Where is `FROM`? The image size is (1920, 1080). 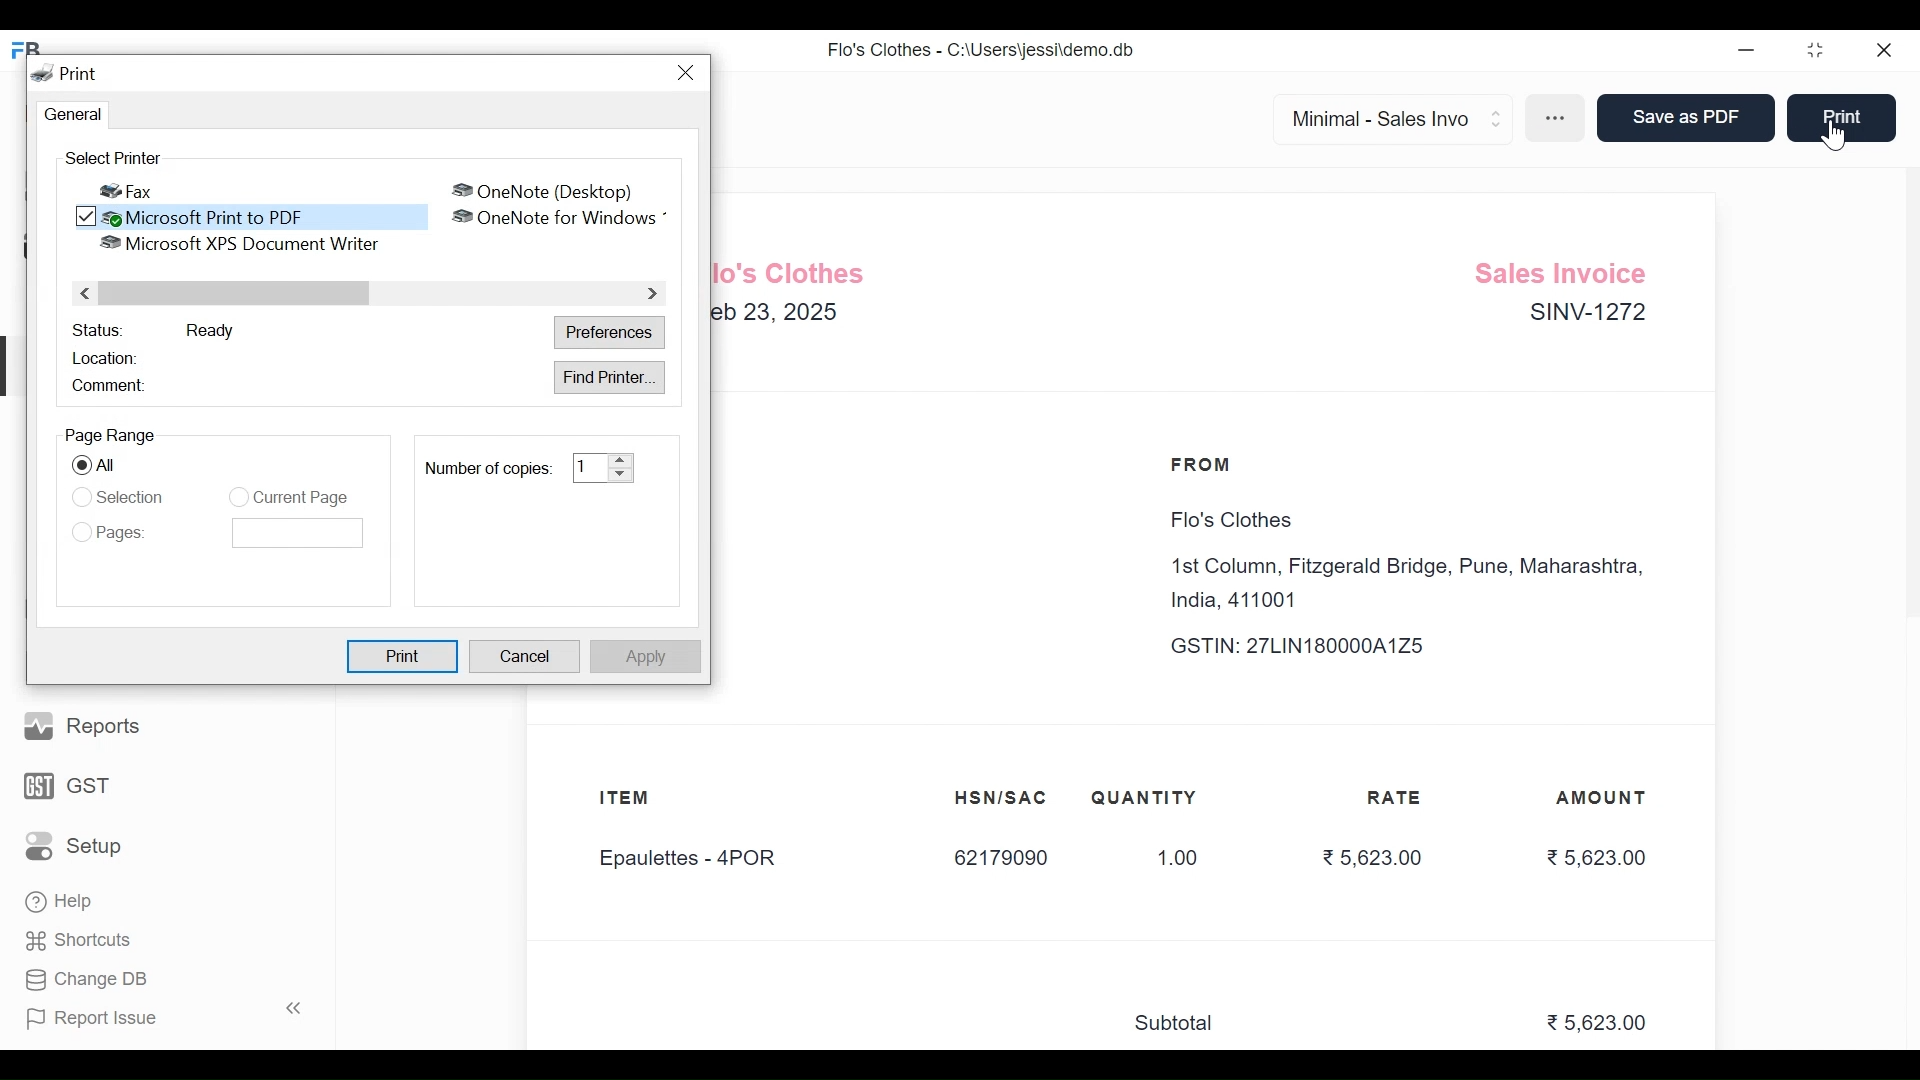
FROM is located at coordinates (1206, 465).